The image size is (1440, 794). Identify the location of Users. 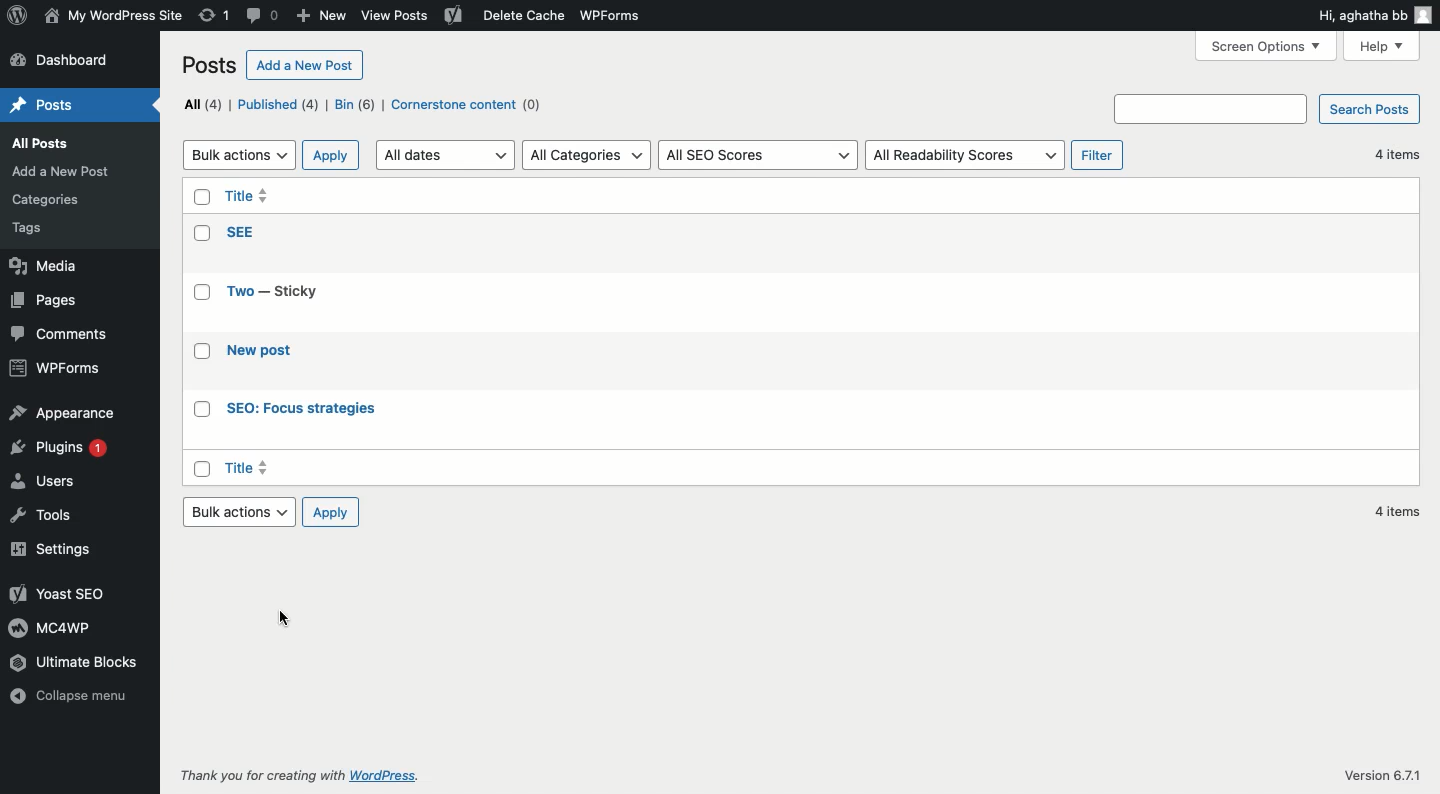
(48, 484).